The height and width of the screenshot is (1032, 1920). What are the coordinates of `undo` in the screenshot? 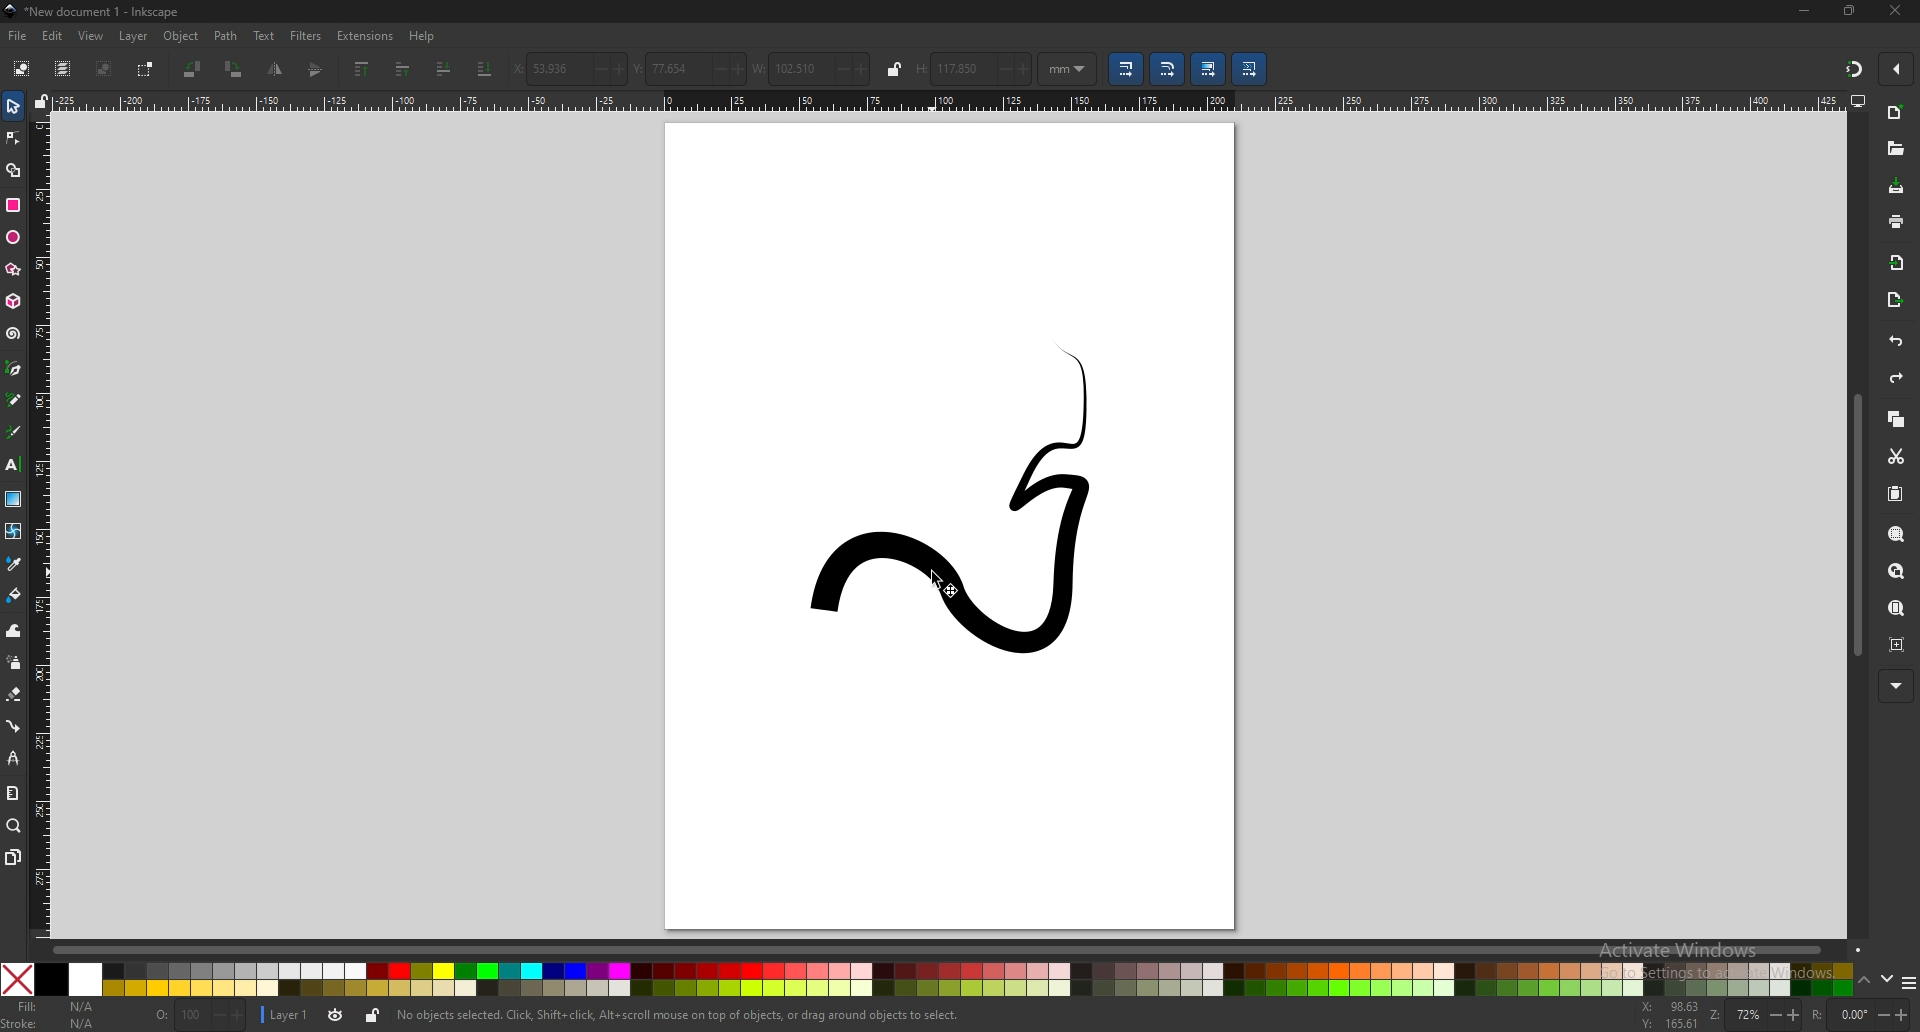 It's located at (1896, 343).